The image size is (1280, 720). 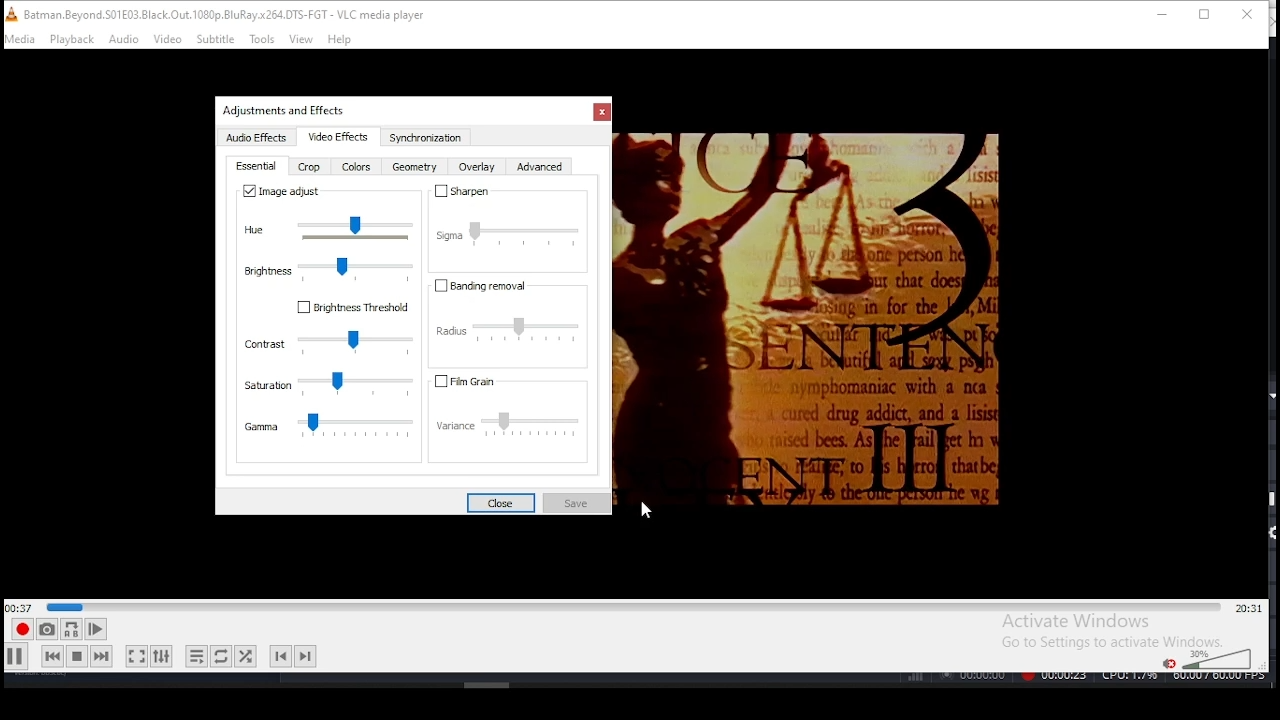 I want to click on random, so click(x=246, y=655).